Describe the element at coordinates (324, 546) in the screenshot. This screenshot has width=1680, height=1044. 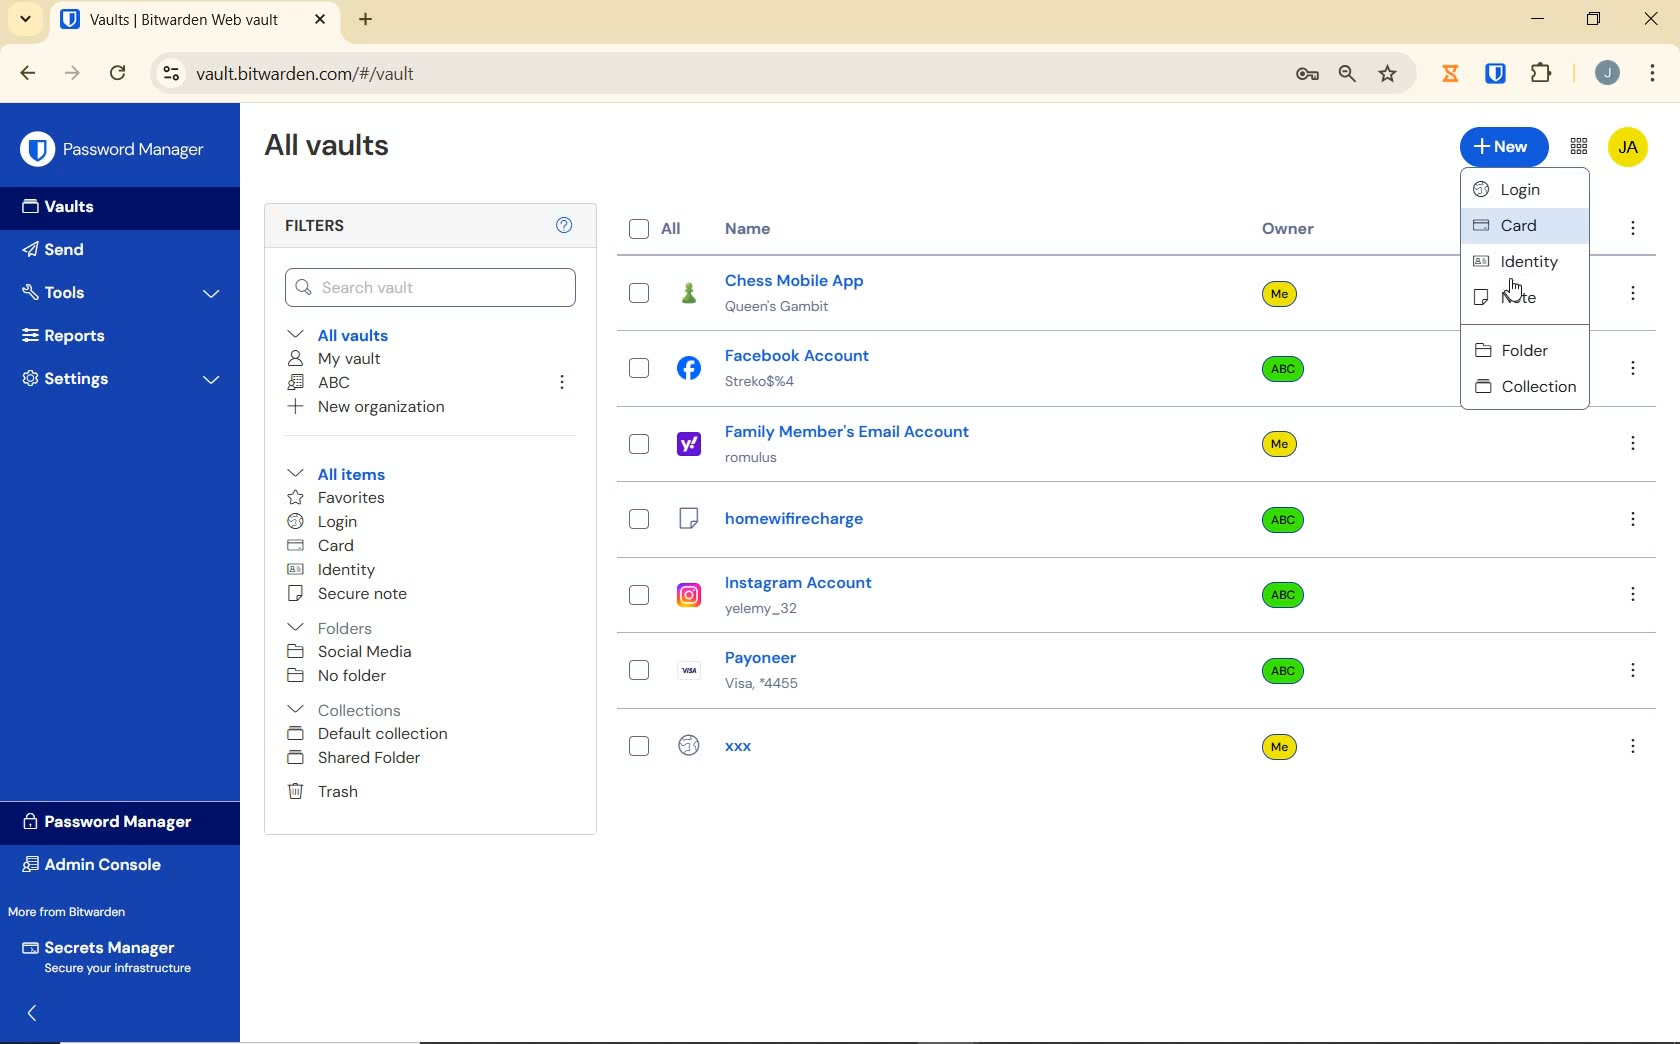
I see `card` at that location.